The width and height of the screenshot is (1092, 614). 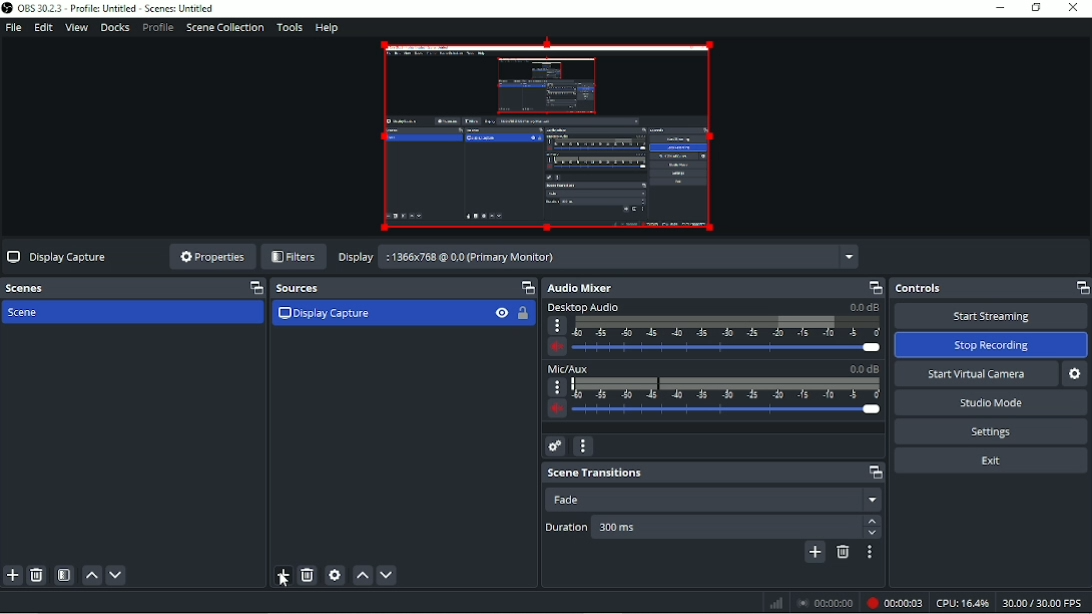 I want to click on Controls, so click(x=990, y=286).